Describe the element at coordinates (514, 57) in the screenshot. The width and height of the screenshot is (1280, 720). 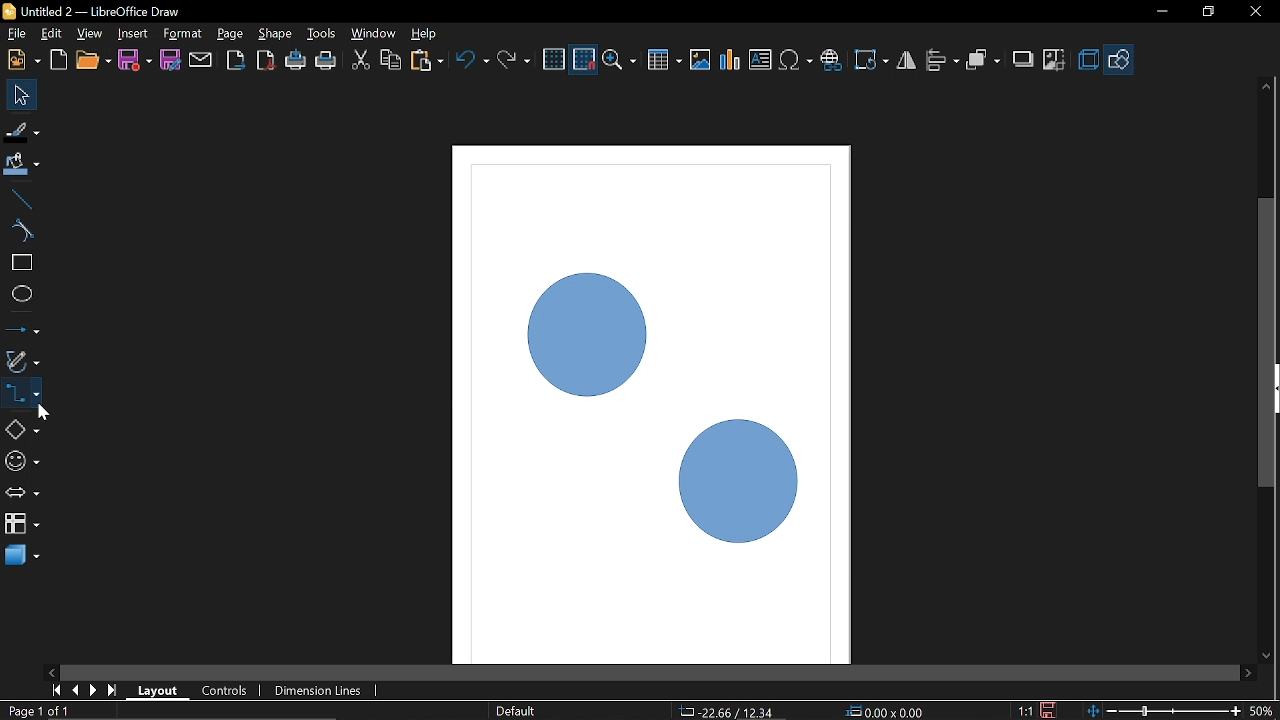
I see `Redo` at that location.